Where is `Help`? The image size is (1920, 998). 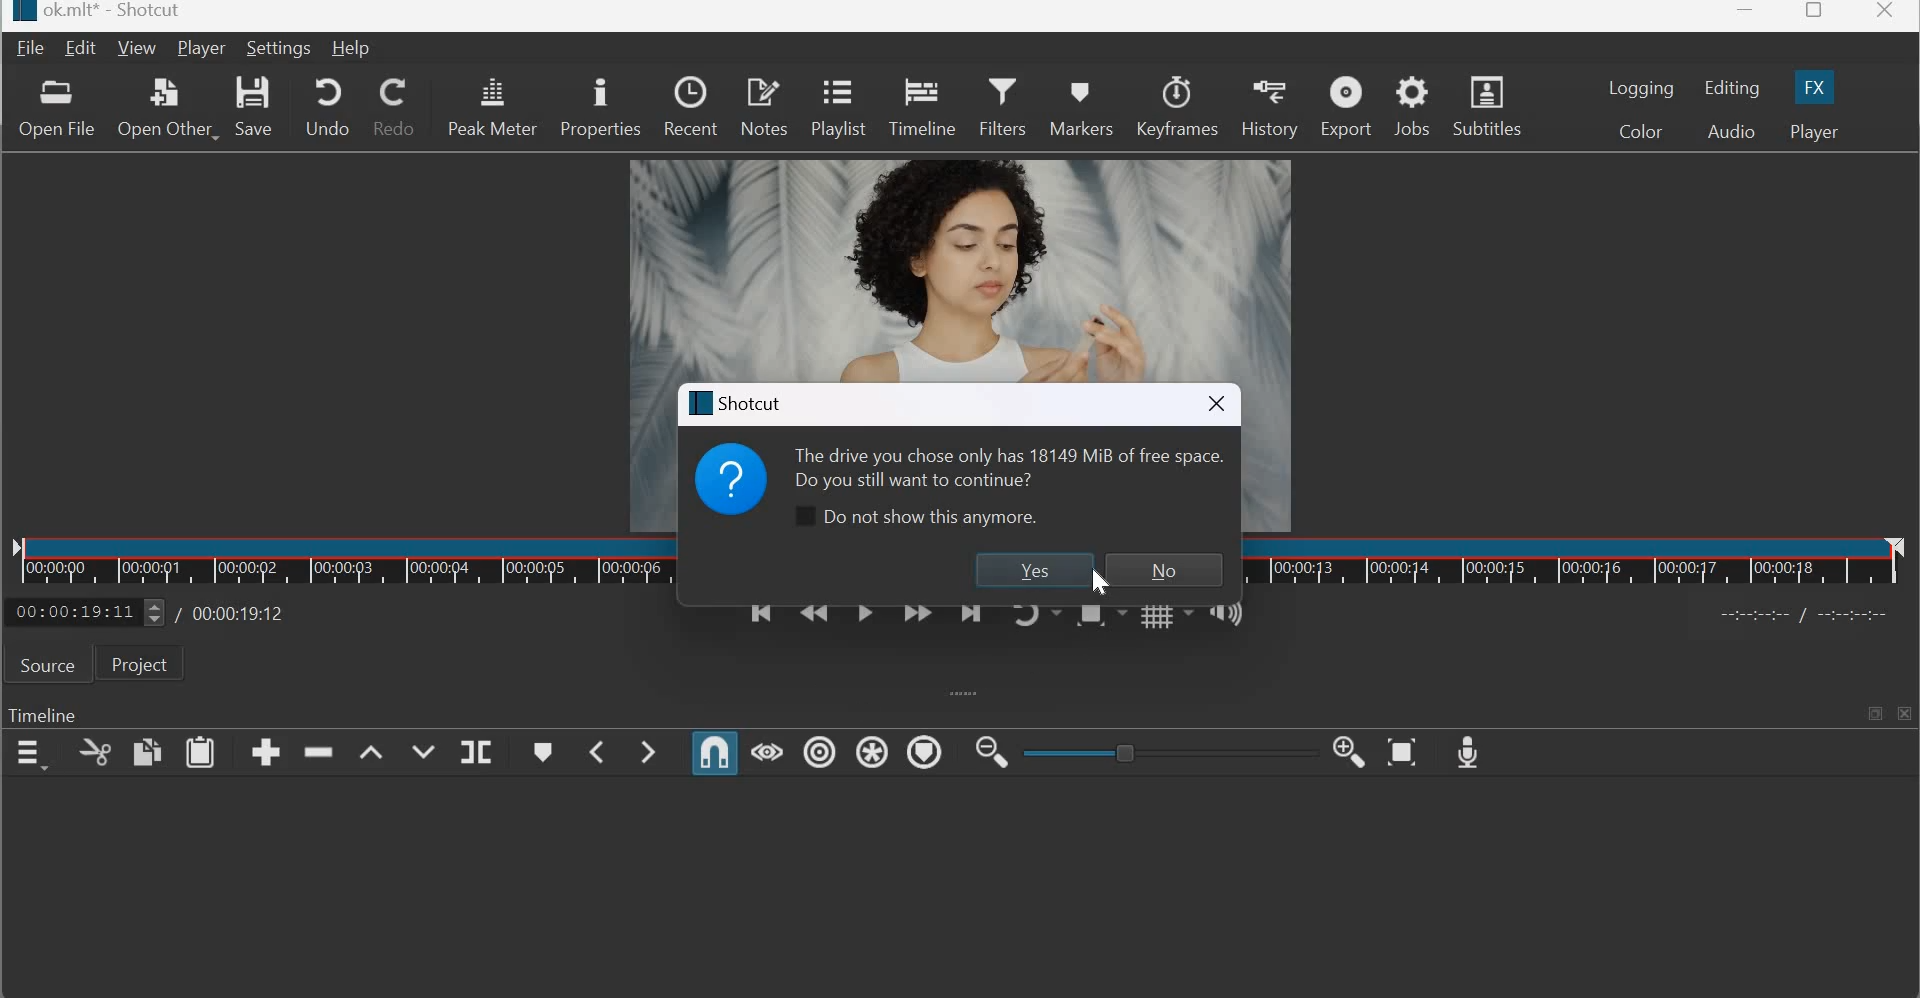 Help is located at coordinates (350, 48).